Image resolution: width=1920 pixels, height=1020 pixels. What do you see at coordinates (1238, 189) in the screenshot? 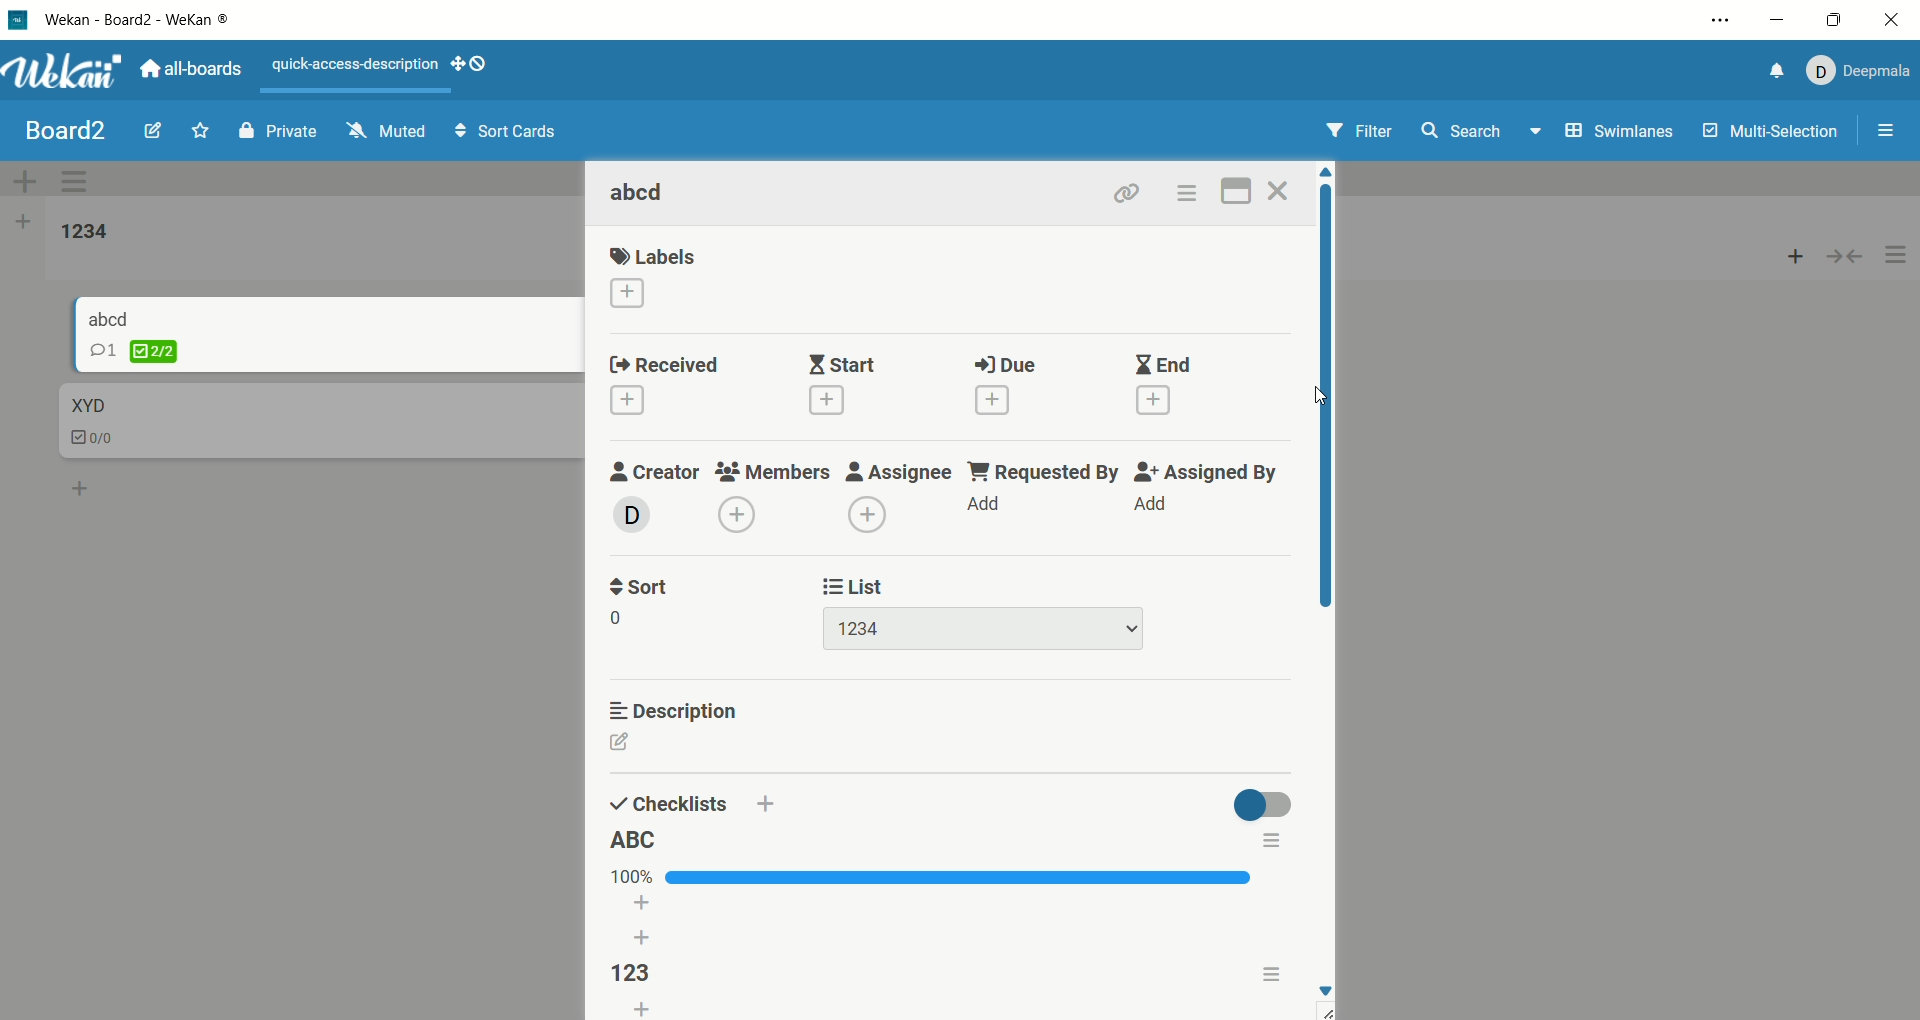
I see `maximize` at bounding box center [1238, 189].